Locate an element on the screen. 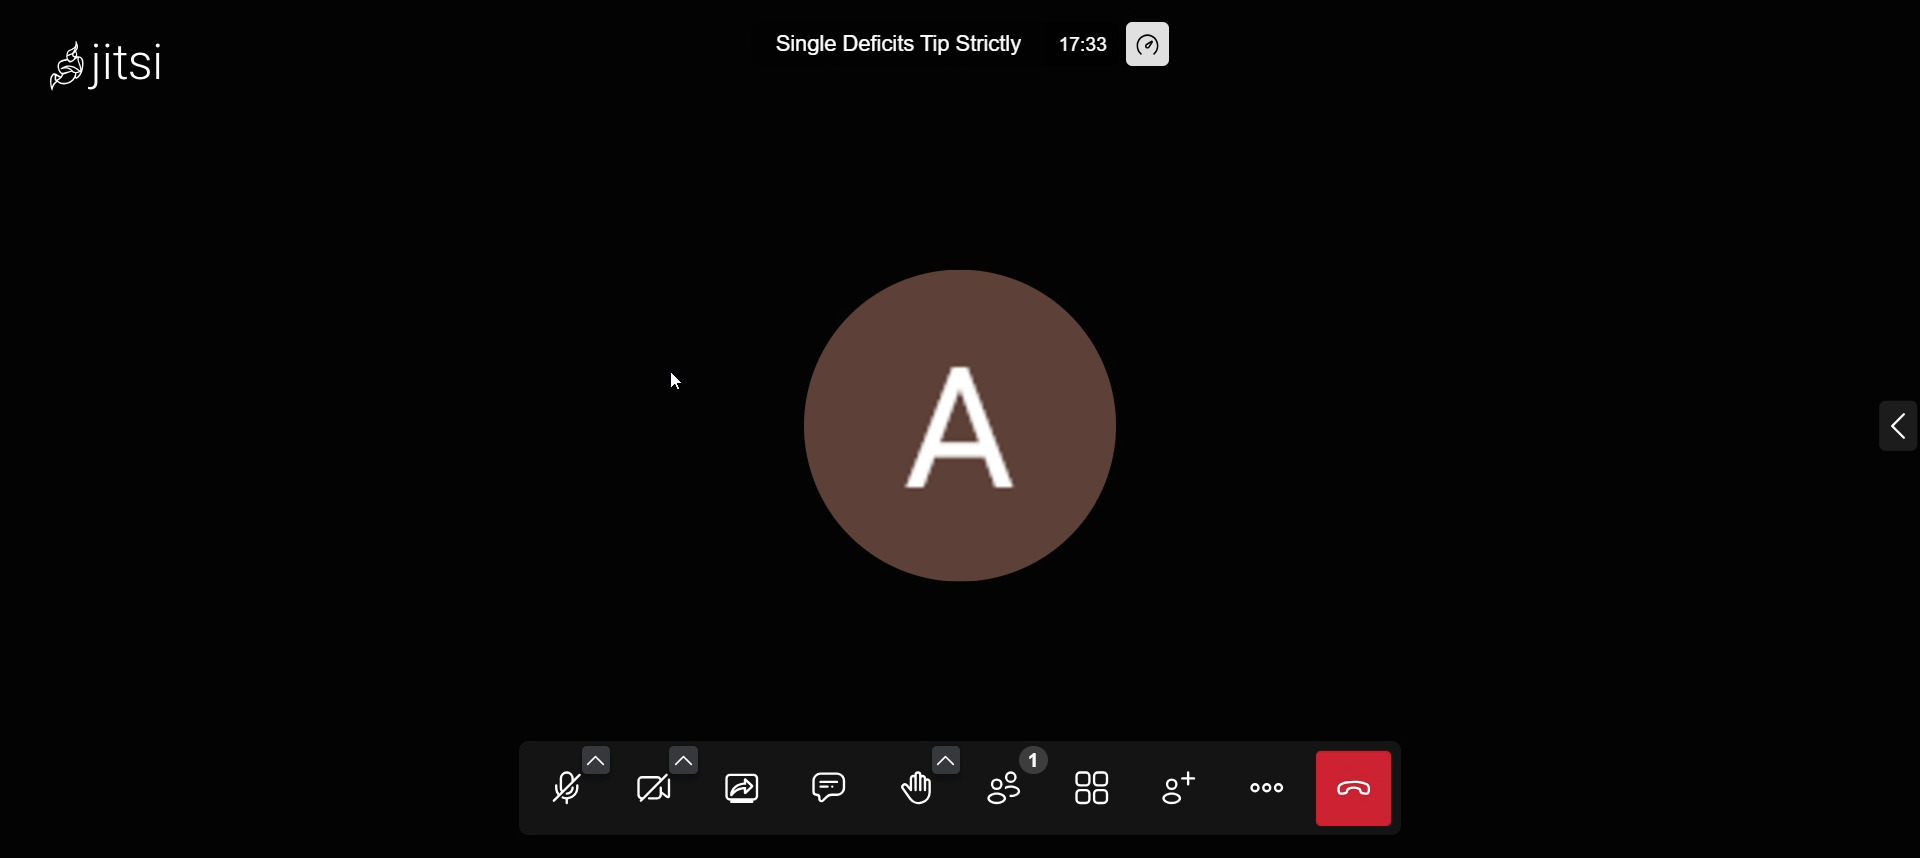 Image resolution: width=1920 pixels, height=858 pixels. more action is located at coordinates (1266, 788).